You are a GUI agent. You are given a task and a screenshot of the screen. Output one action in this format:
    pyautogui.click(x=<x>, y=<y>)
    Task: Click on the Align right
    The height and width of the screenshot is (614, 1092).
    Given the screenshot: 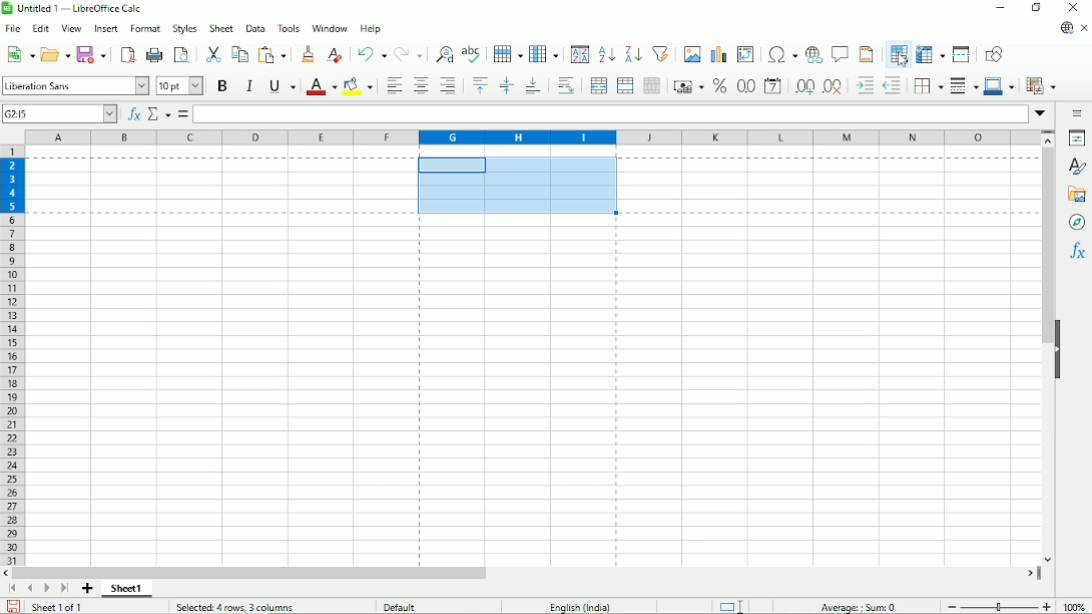 What is the action you would take?
    pyautogui.click(x=448, y=87)
    